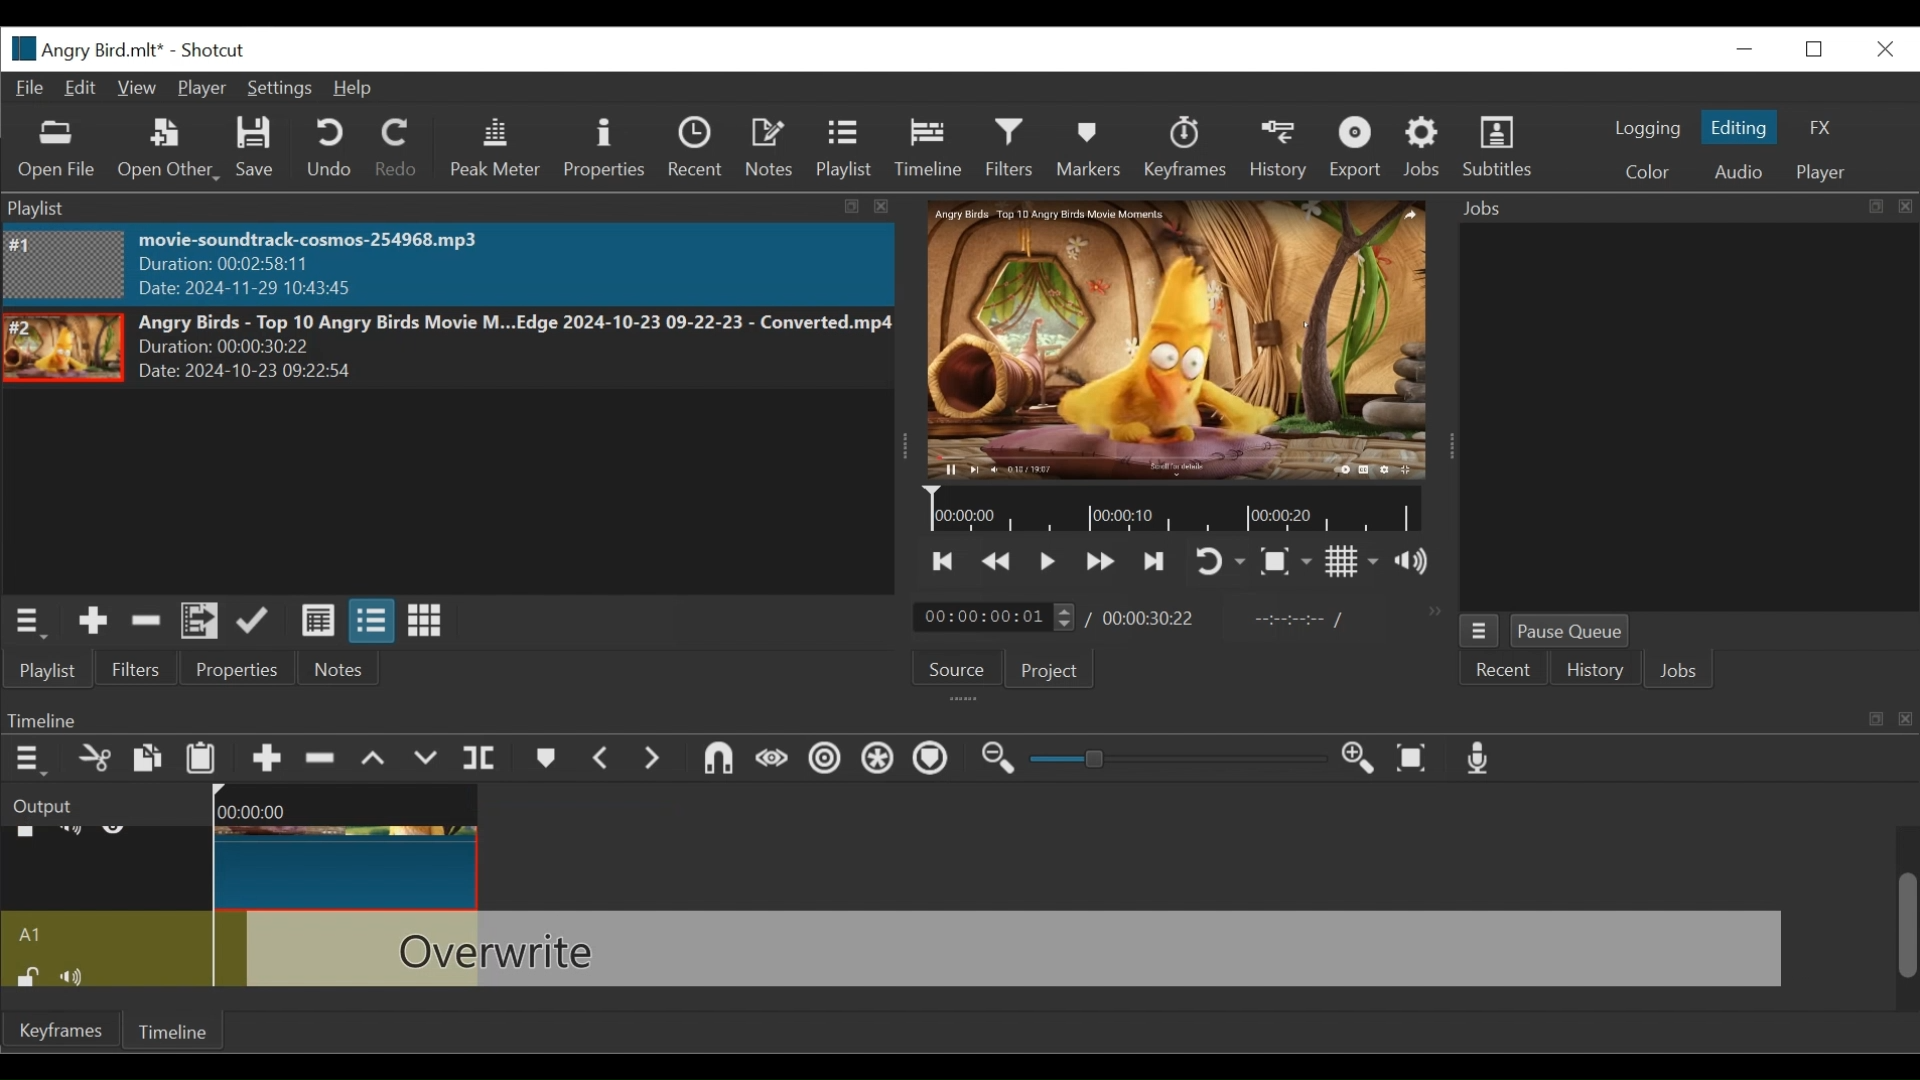 The image size is (1920, 1080). Describe the element at coordinates (1293, 618) in the screenshot. I see `In point` at that location.